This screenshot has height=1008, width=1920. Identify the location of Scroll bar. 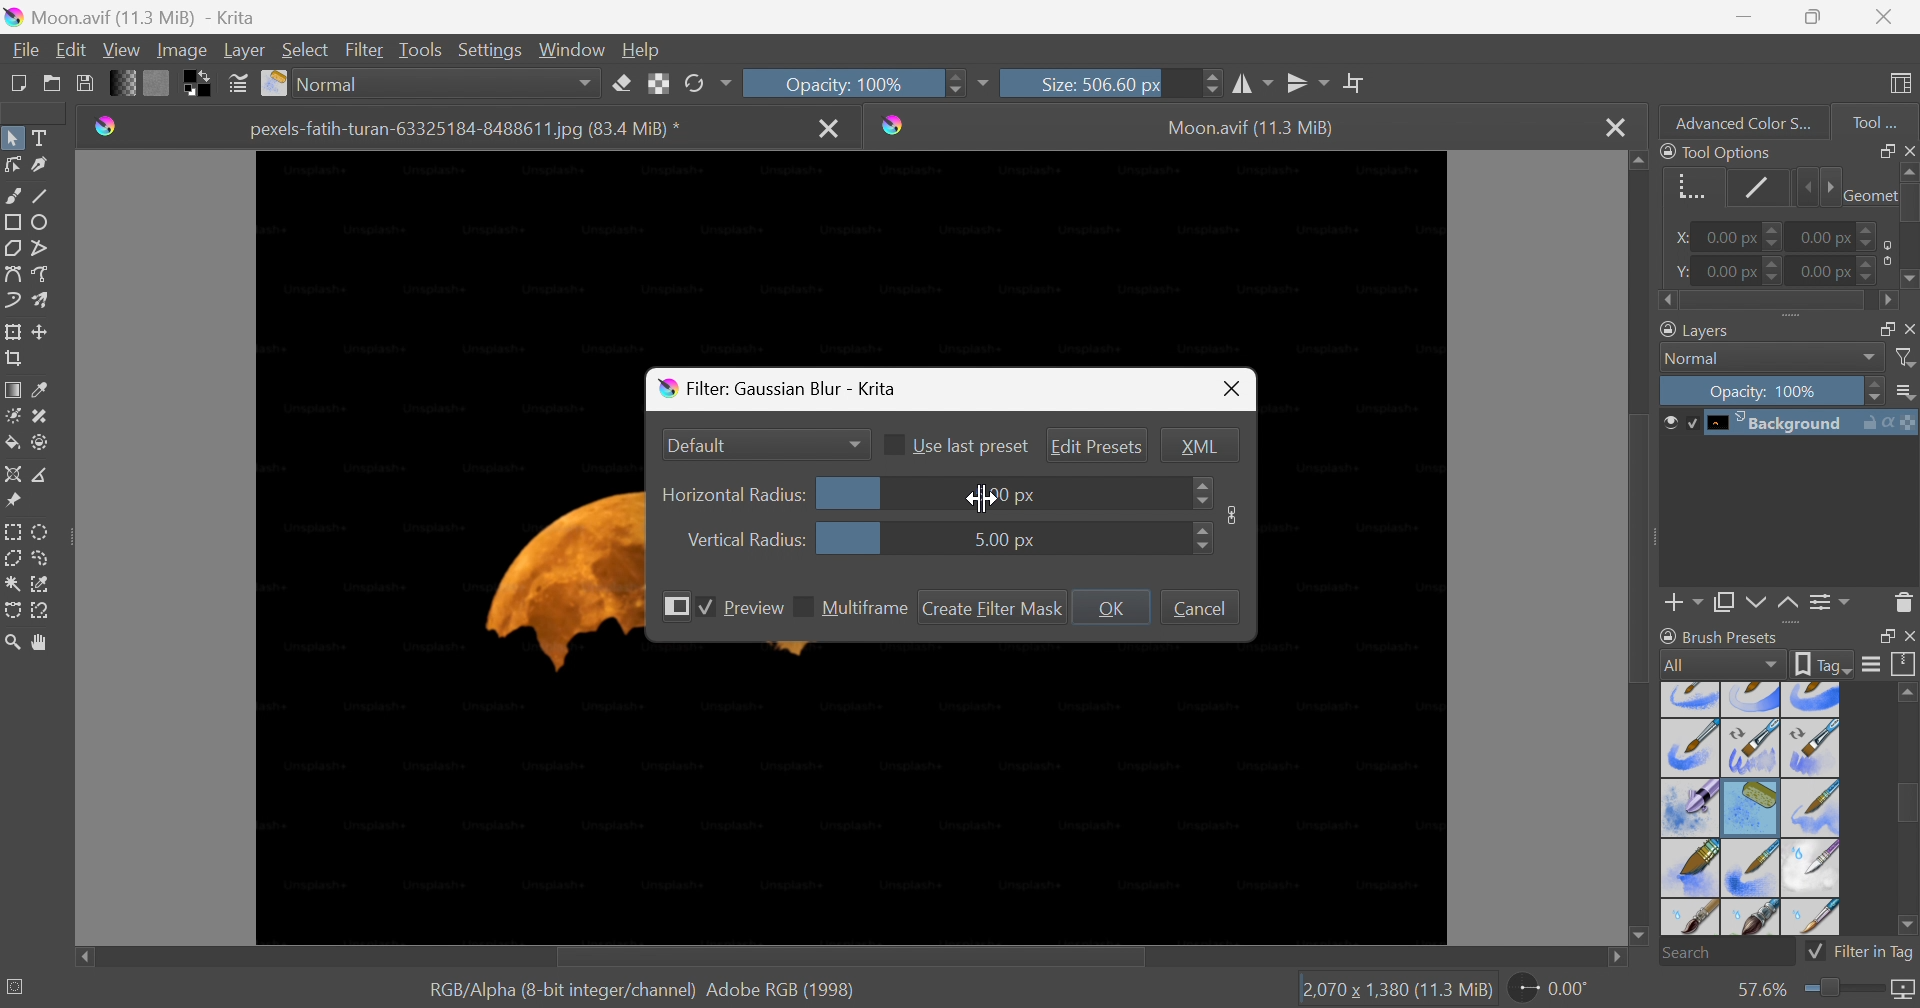
(1776, 302).